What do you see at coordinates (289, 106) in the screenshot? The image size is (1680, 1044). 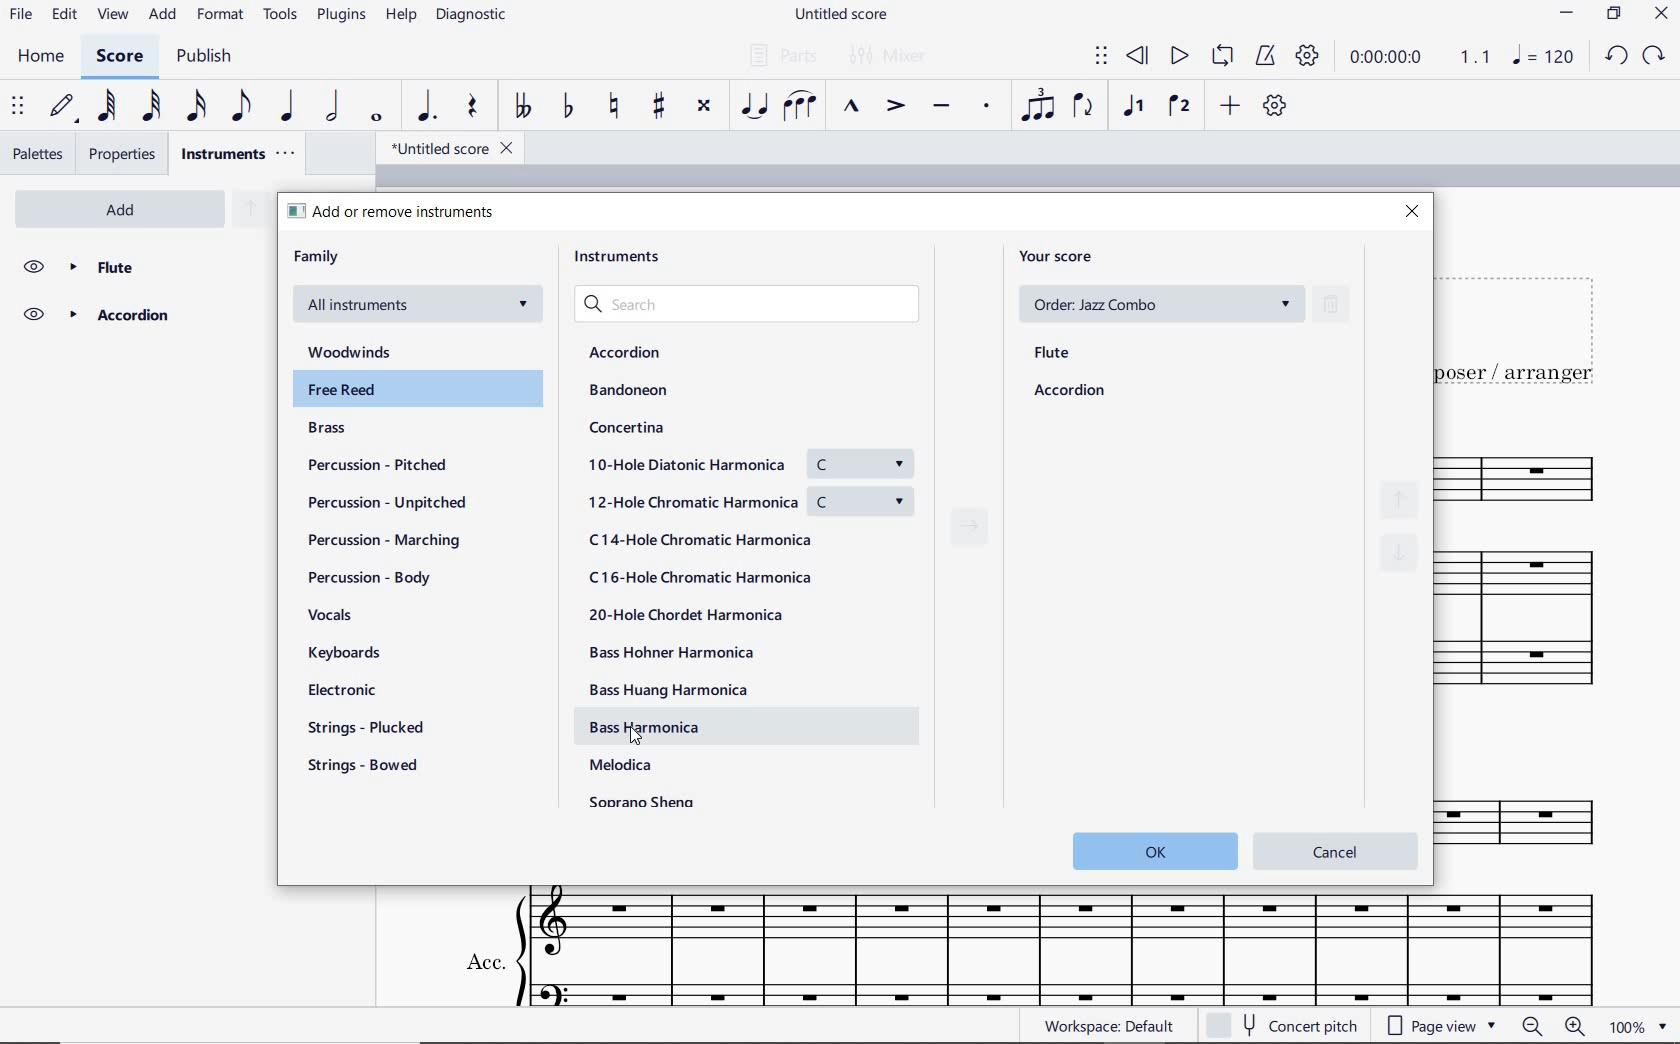 I see `quarter note` at bounding box center [289, 106].